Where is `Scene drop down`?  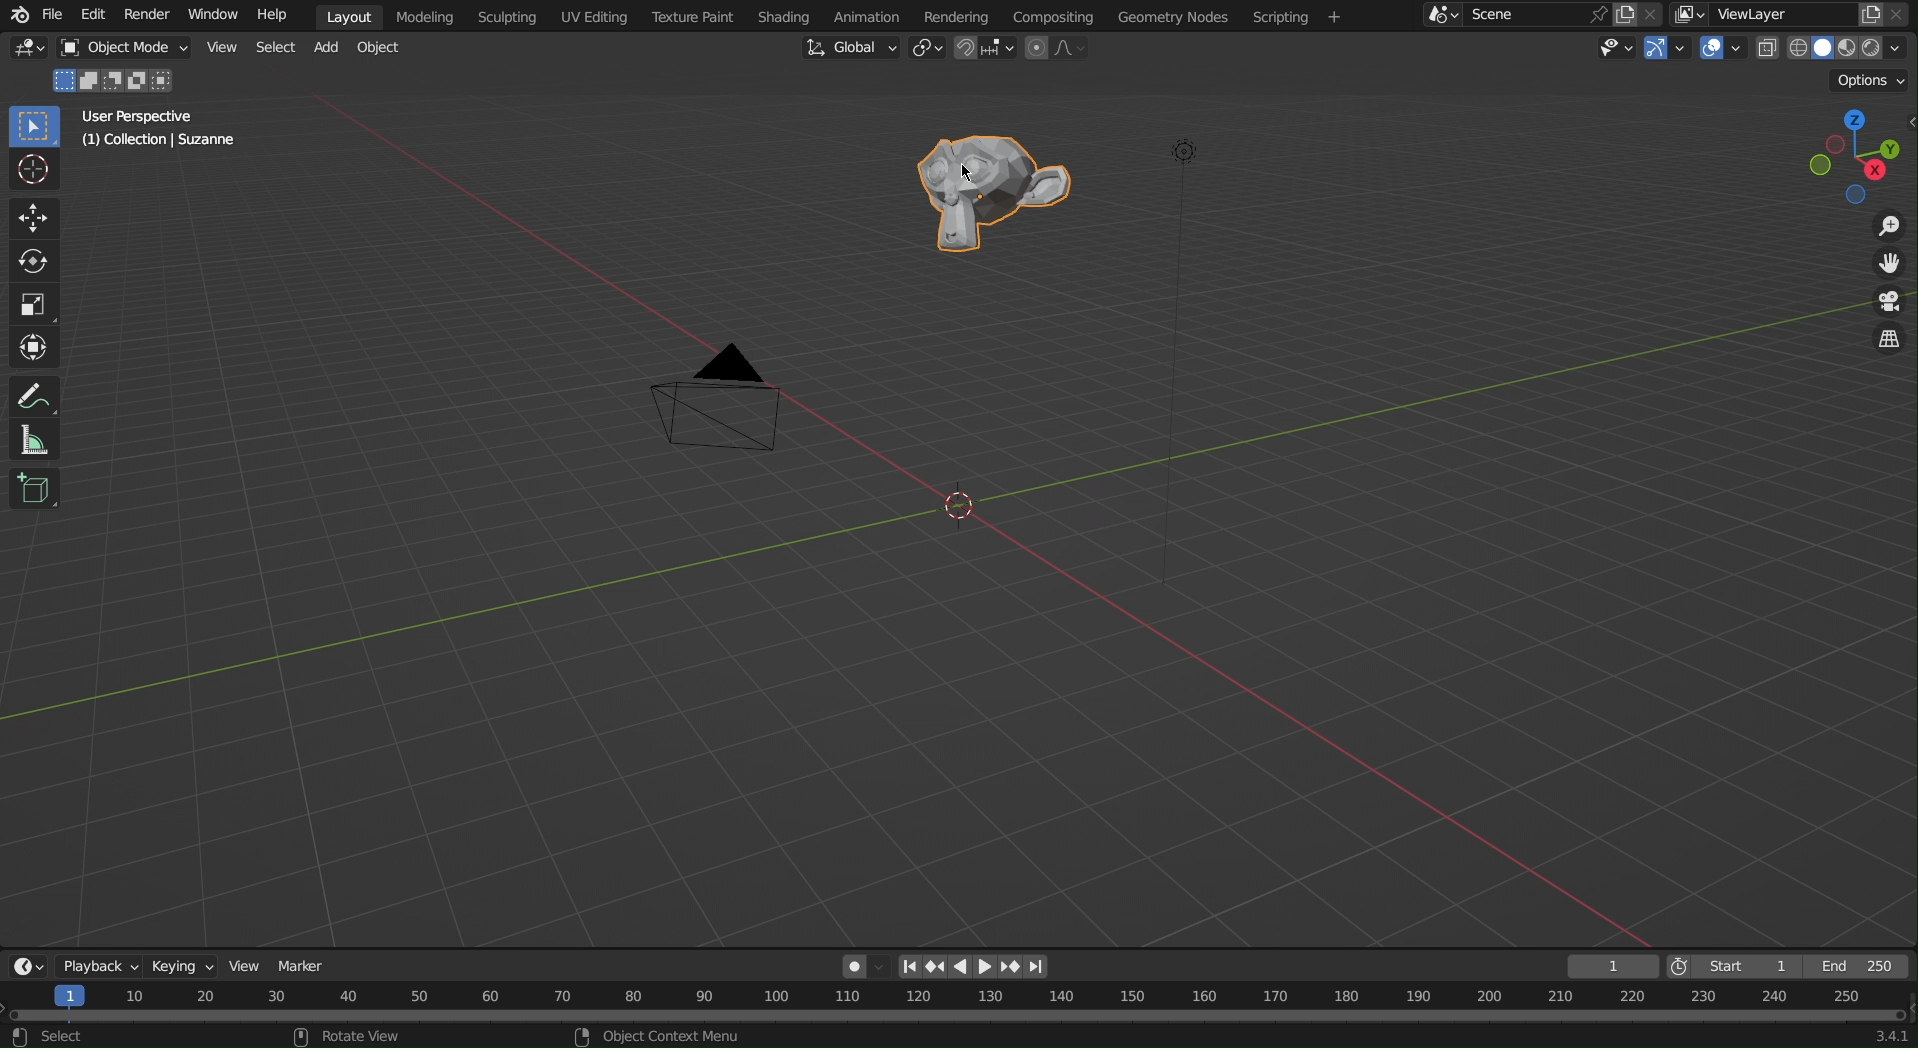
Scene drop down is located at coordinates (1441, 16).